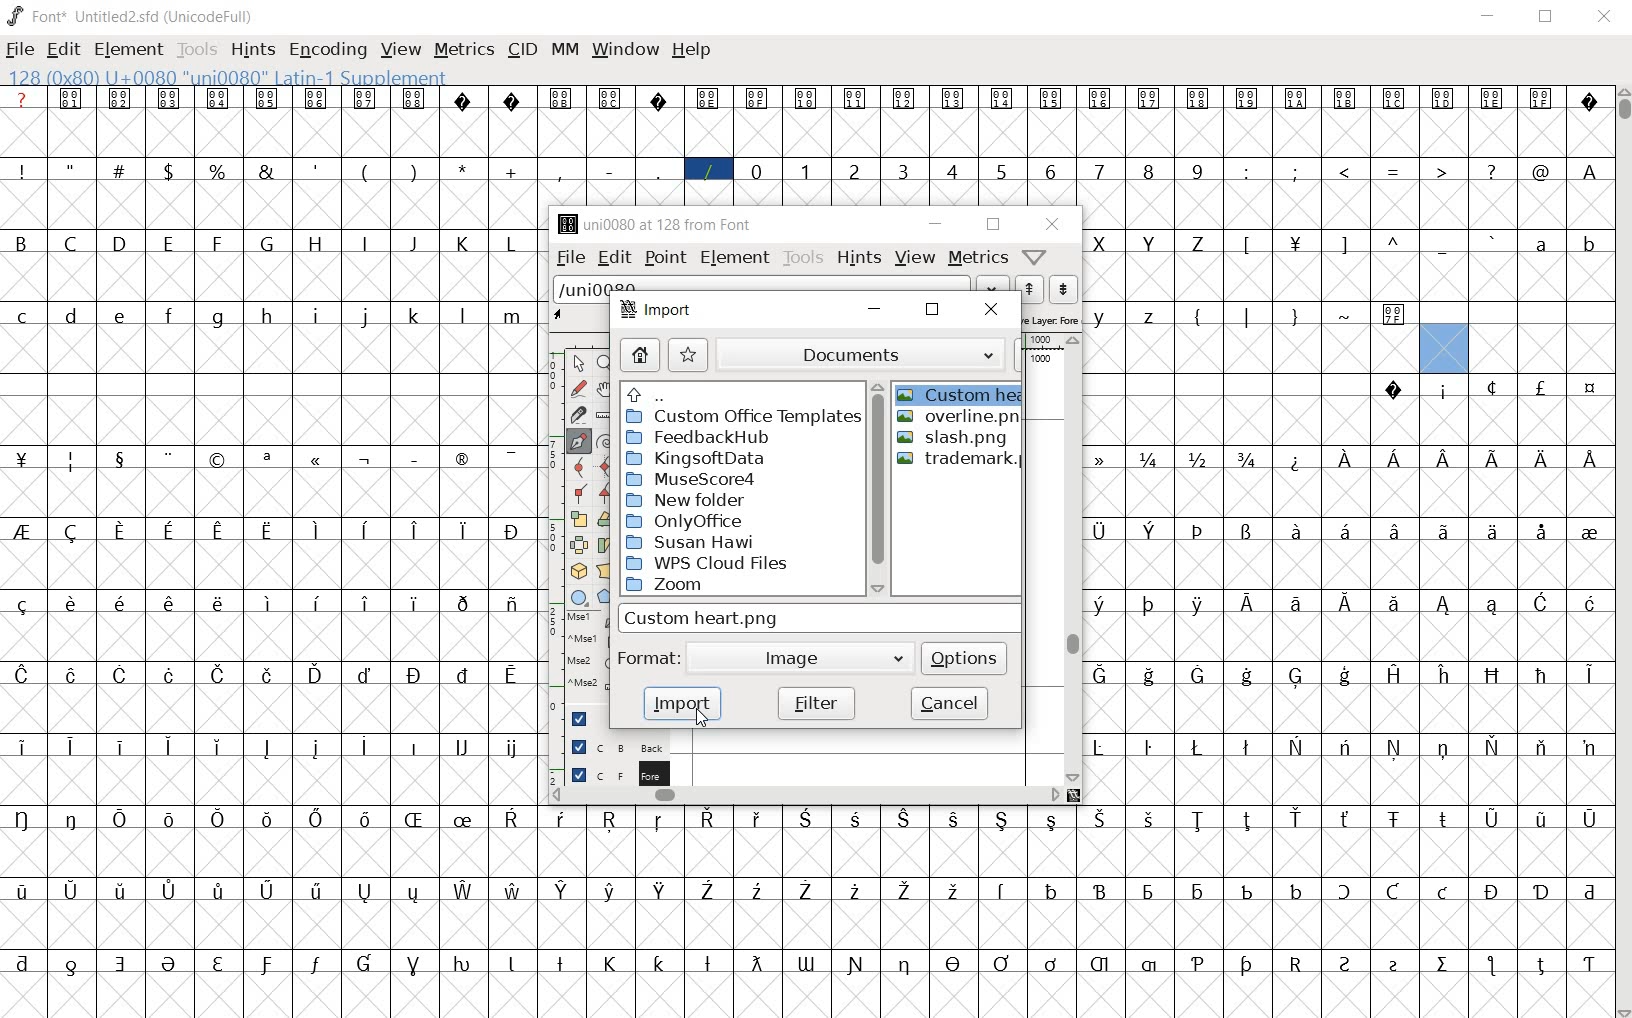 Image resolution: width=1632 pixels, height=1018 pixels. What do you see at coordinates (266, 171) in the screenshot?
I see `glyph` at bounding box center [266, 171].